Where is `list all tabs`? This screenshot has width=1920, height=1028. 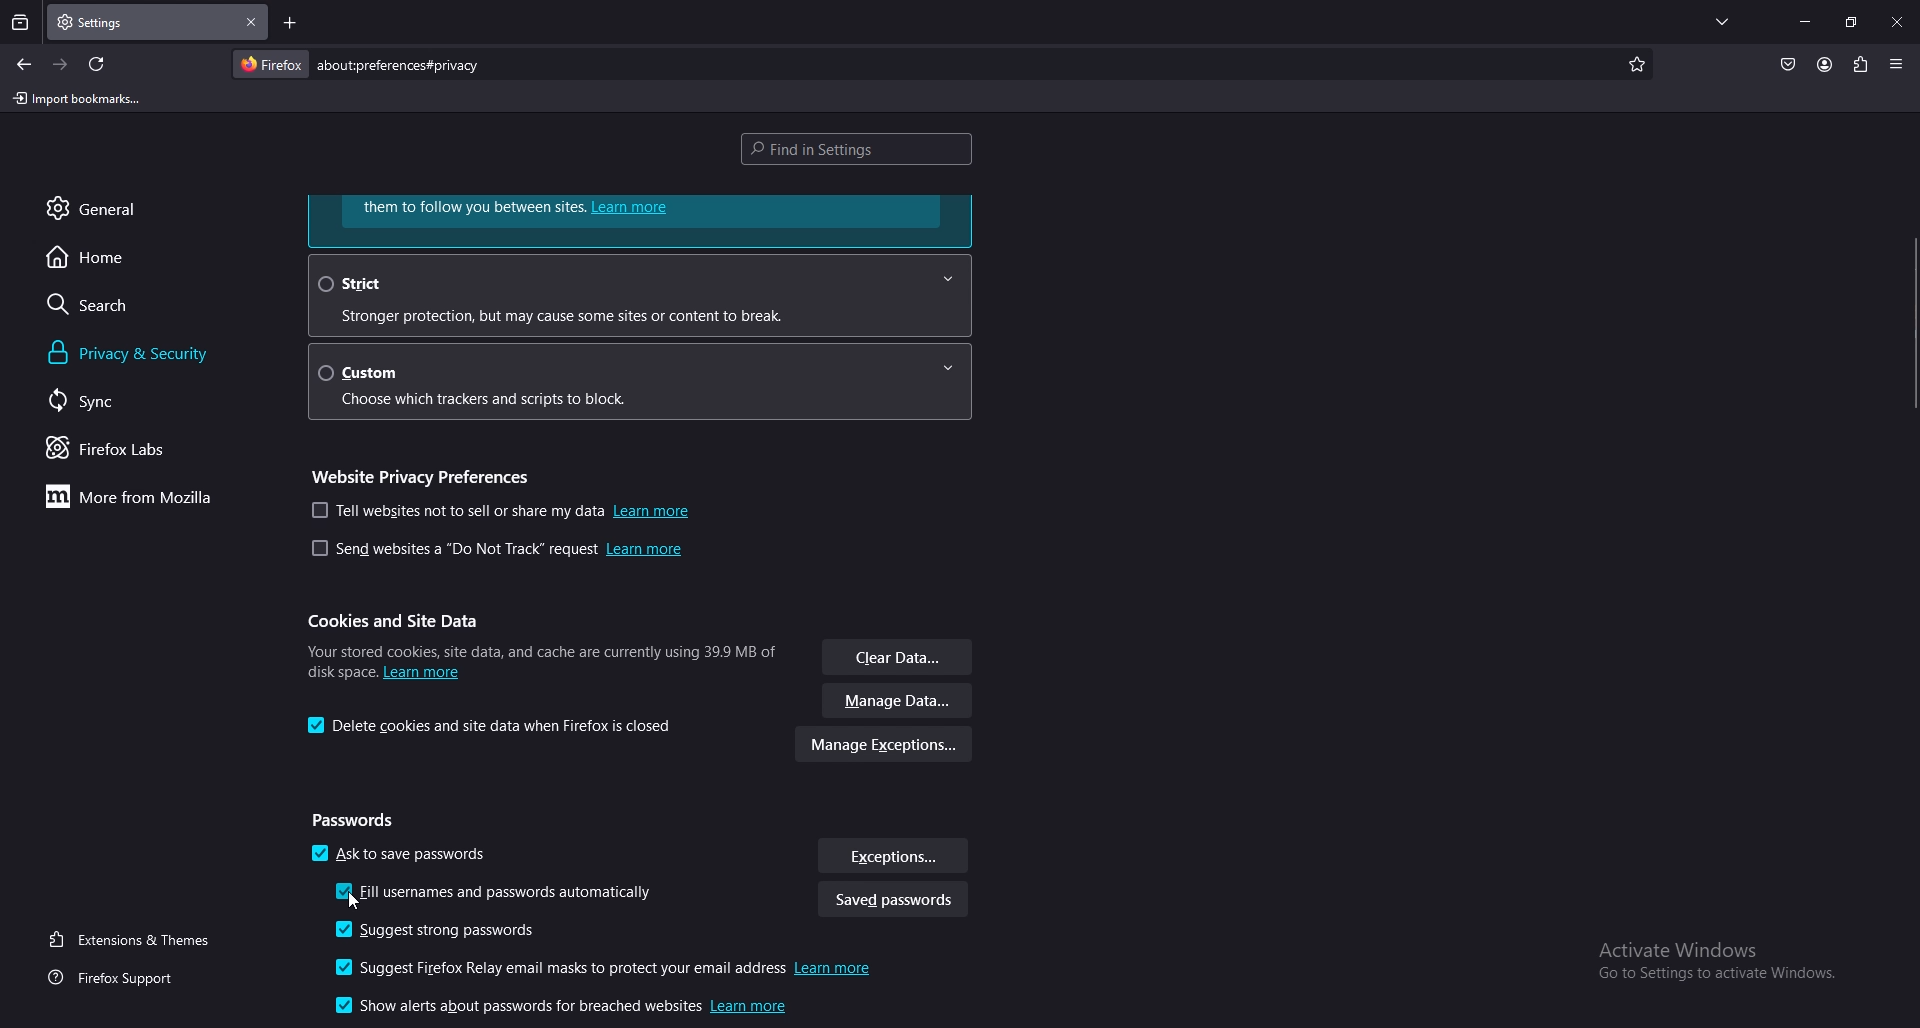 list all tabs is located at coordinates (1722, 21).